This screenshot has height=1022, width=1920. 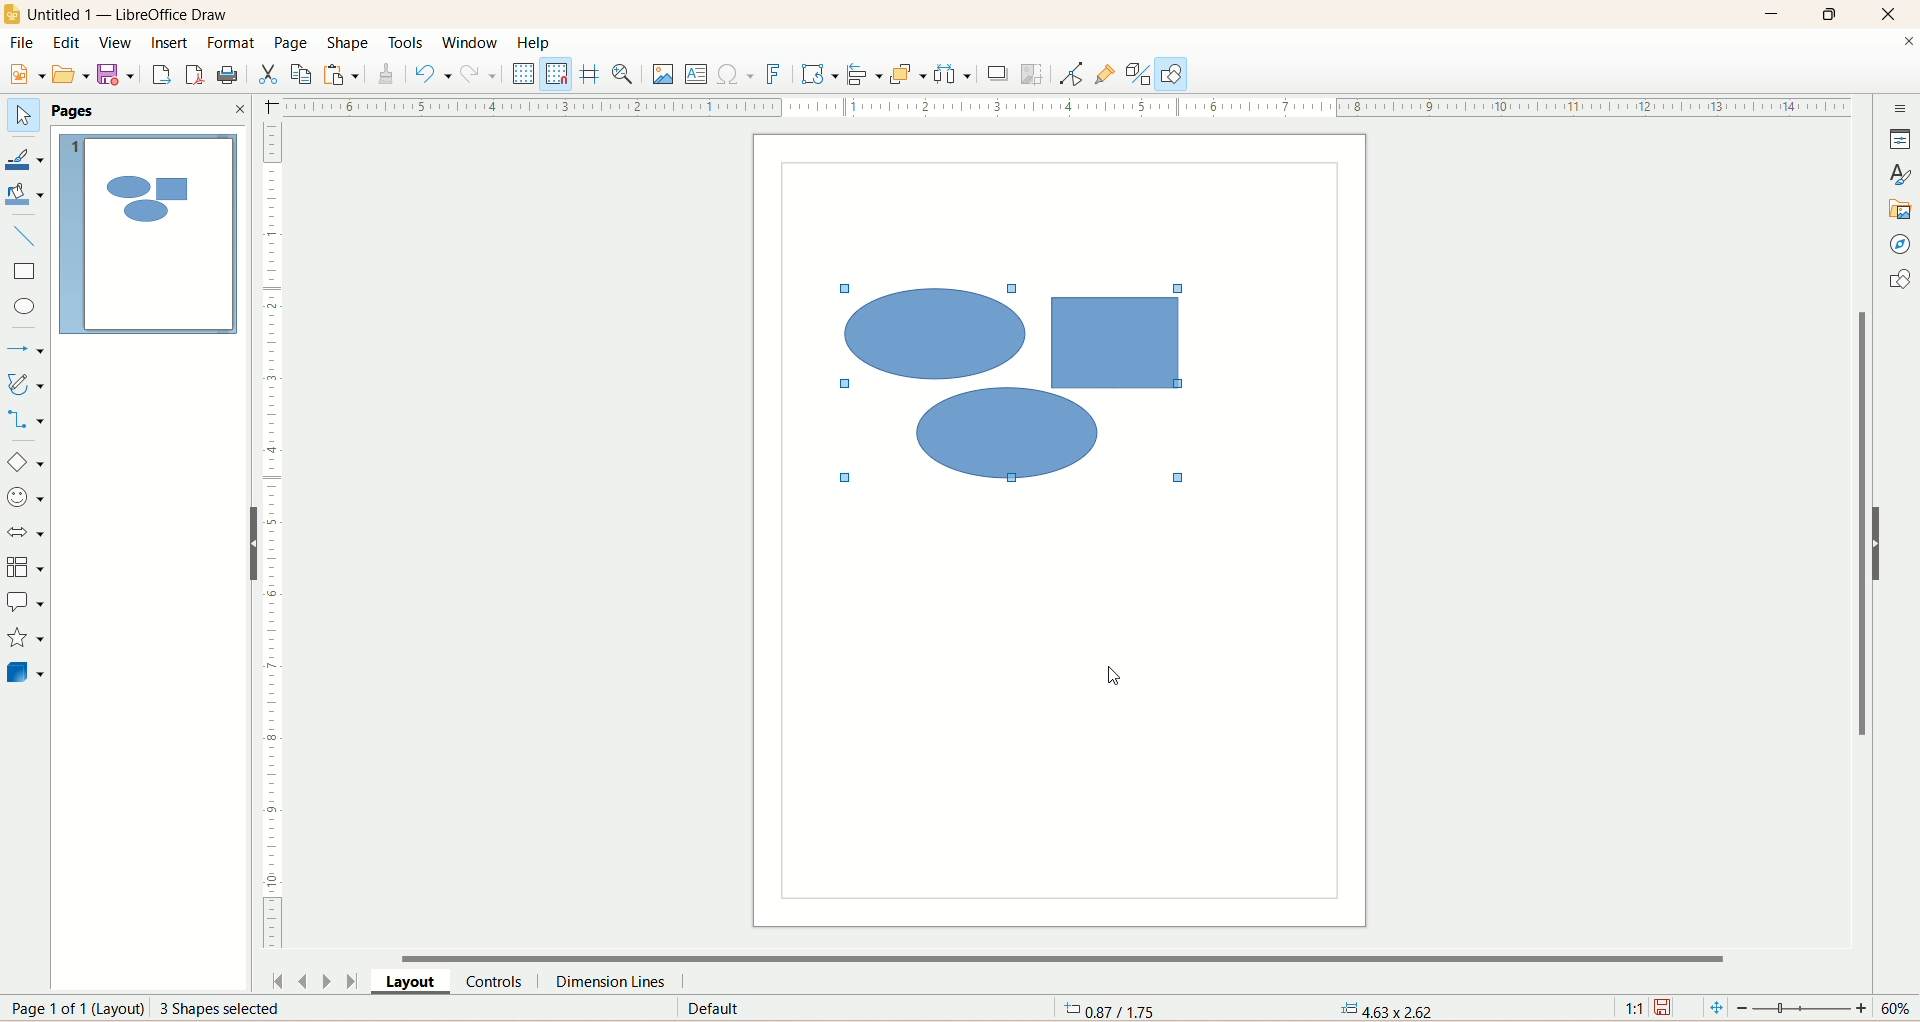 I want to click on properties, so click(x=1902, y=139).